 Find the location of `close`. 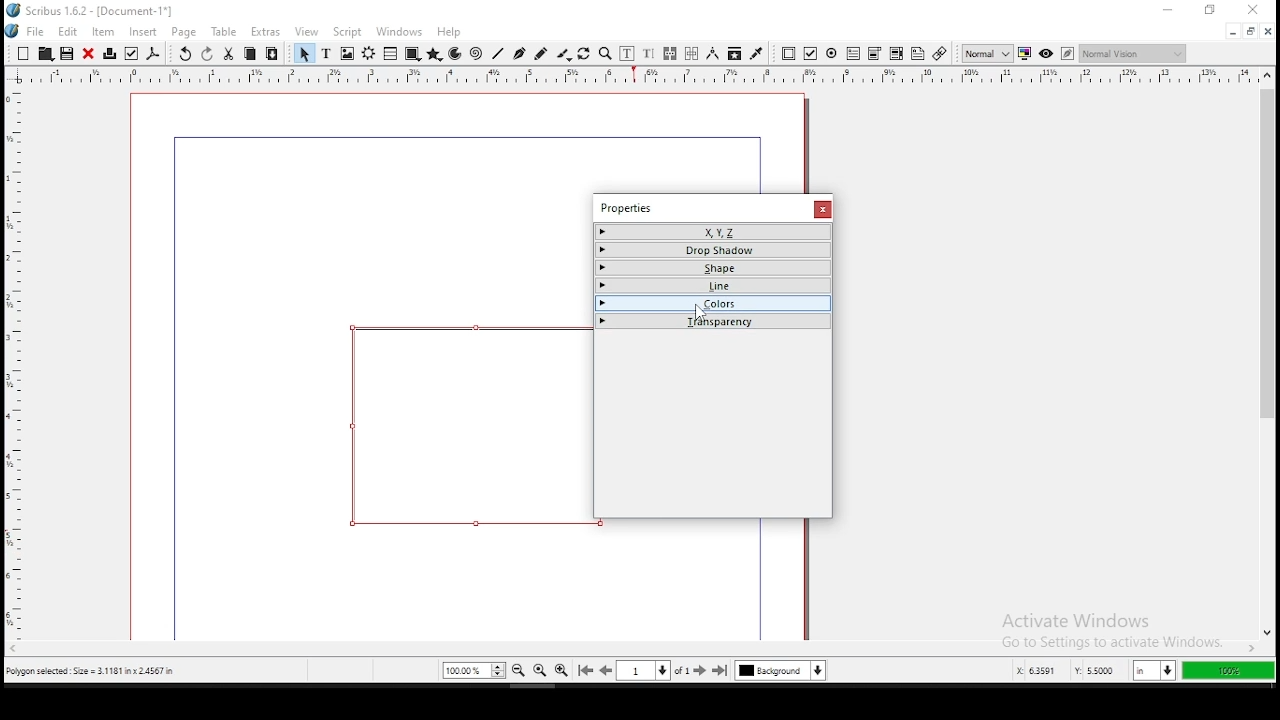

close is located at coordinates (1269, 31).